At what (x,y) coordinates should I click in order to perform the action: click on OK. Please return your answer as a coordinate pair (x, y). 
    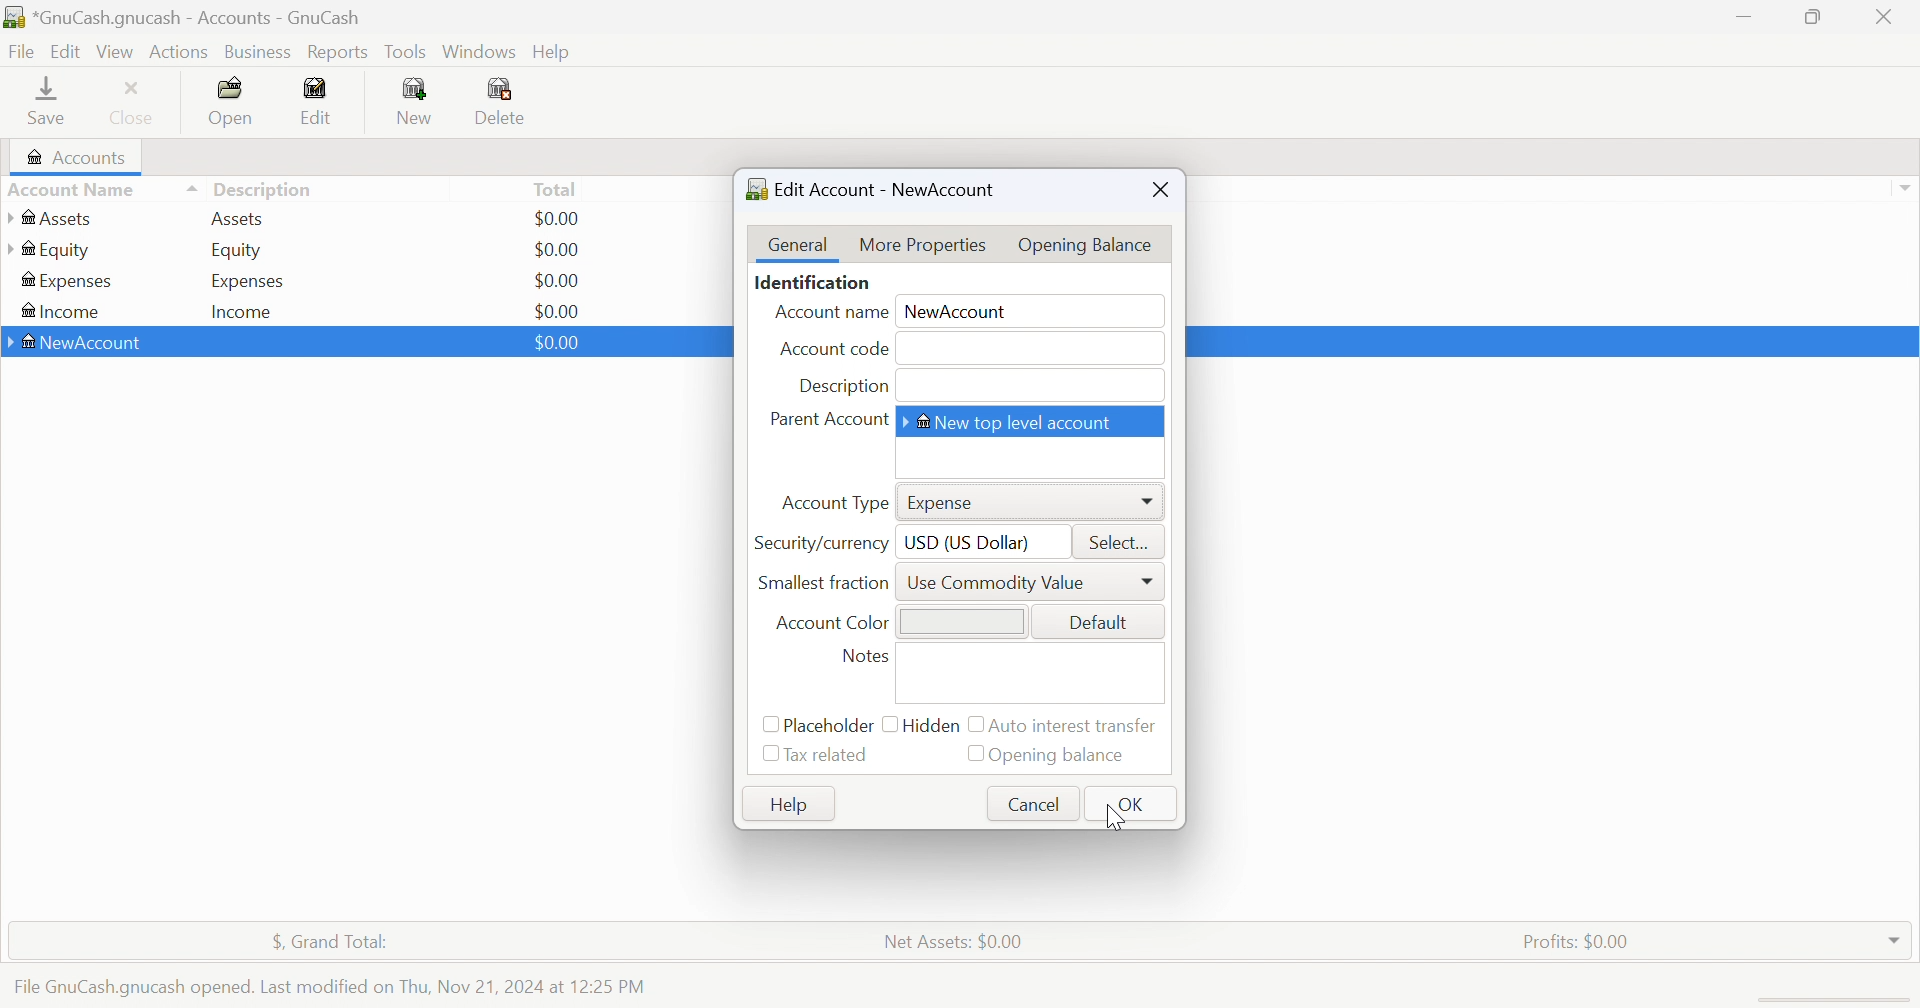
    Looking at the image, I should click on (1133, 805).